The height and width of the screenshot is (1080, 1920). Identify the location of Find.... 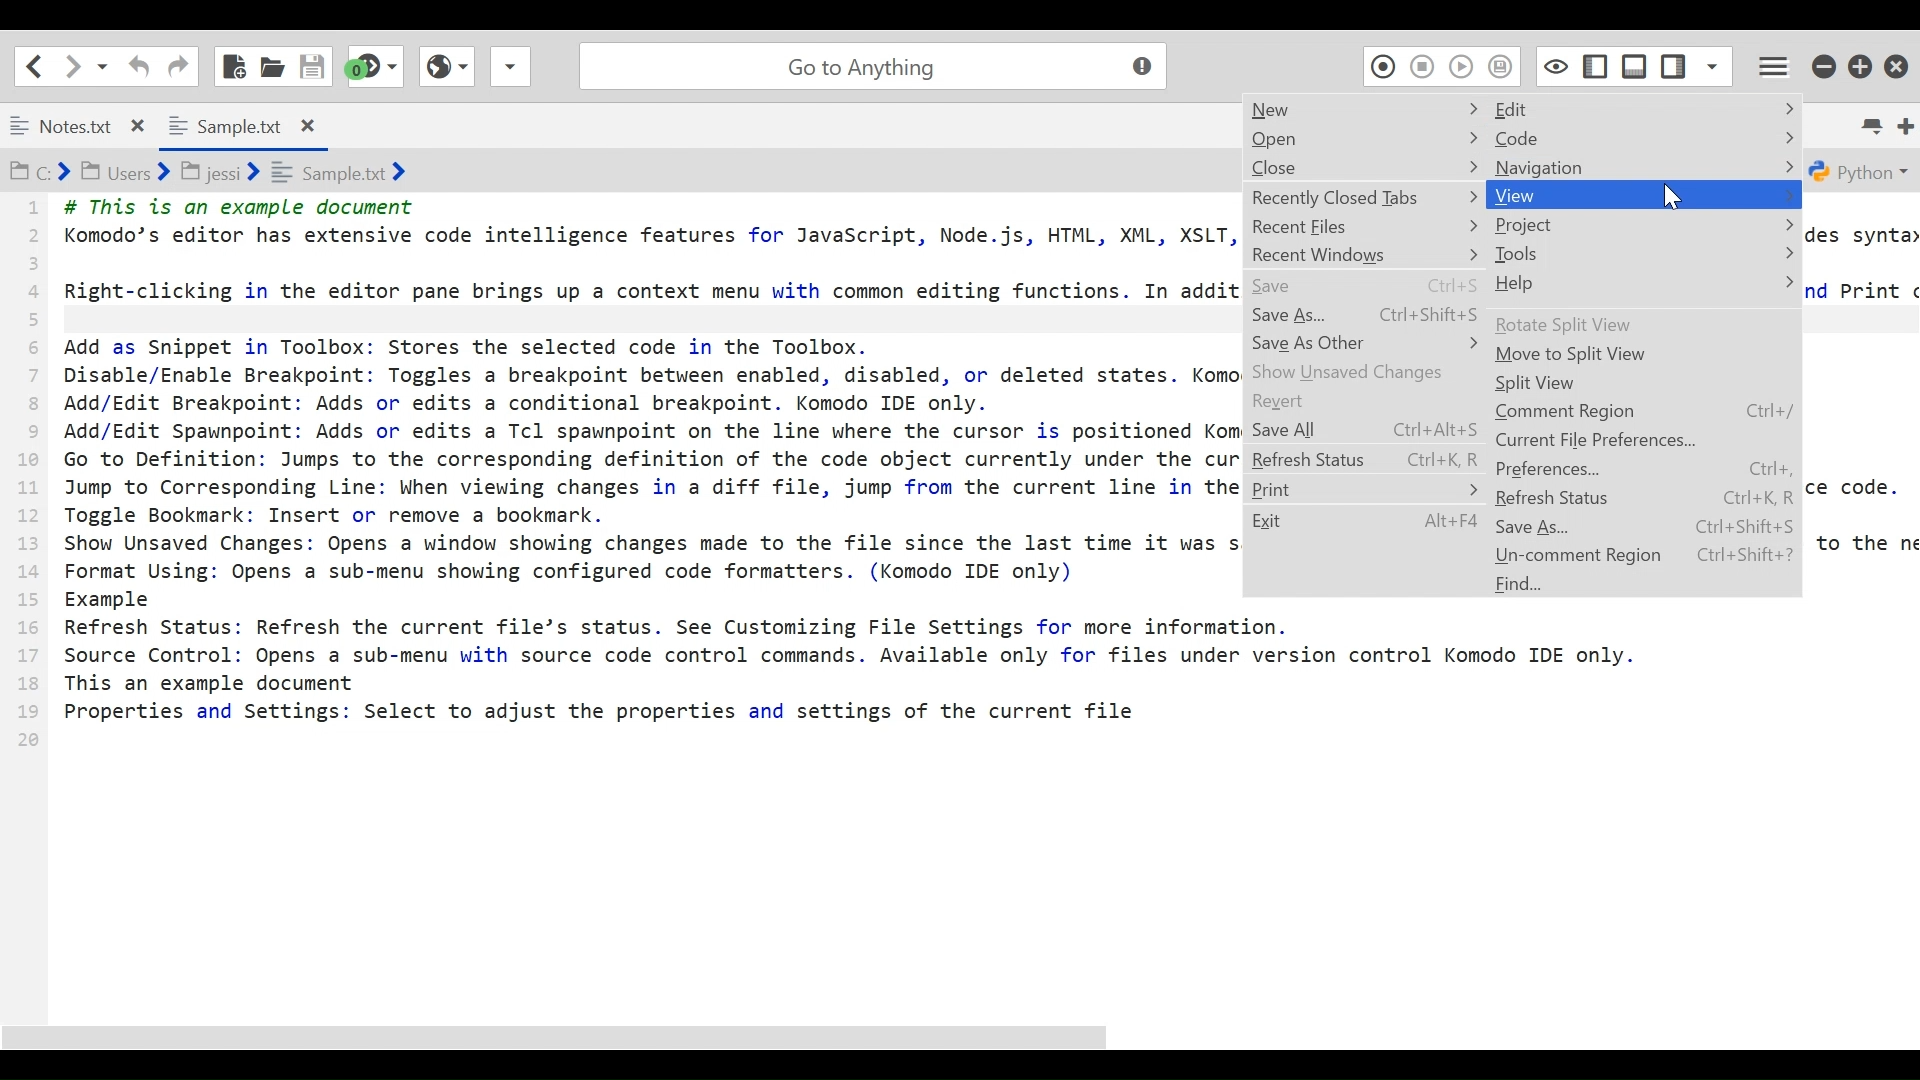
(1645, 585).